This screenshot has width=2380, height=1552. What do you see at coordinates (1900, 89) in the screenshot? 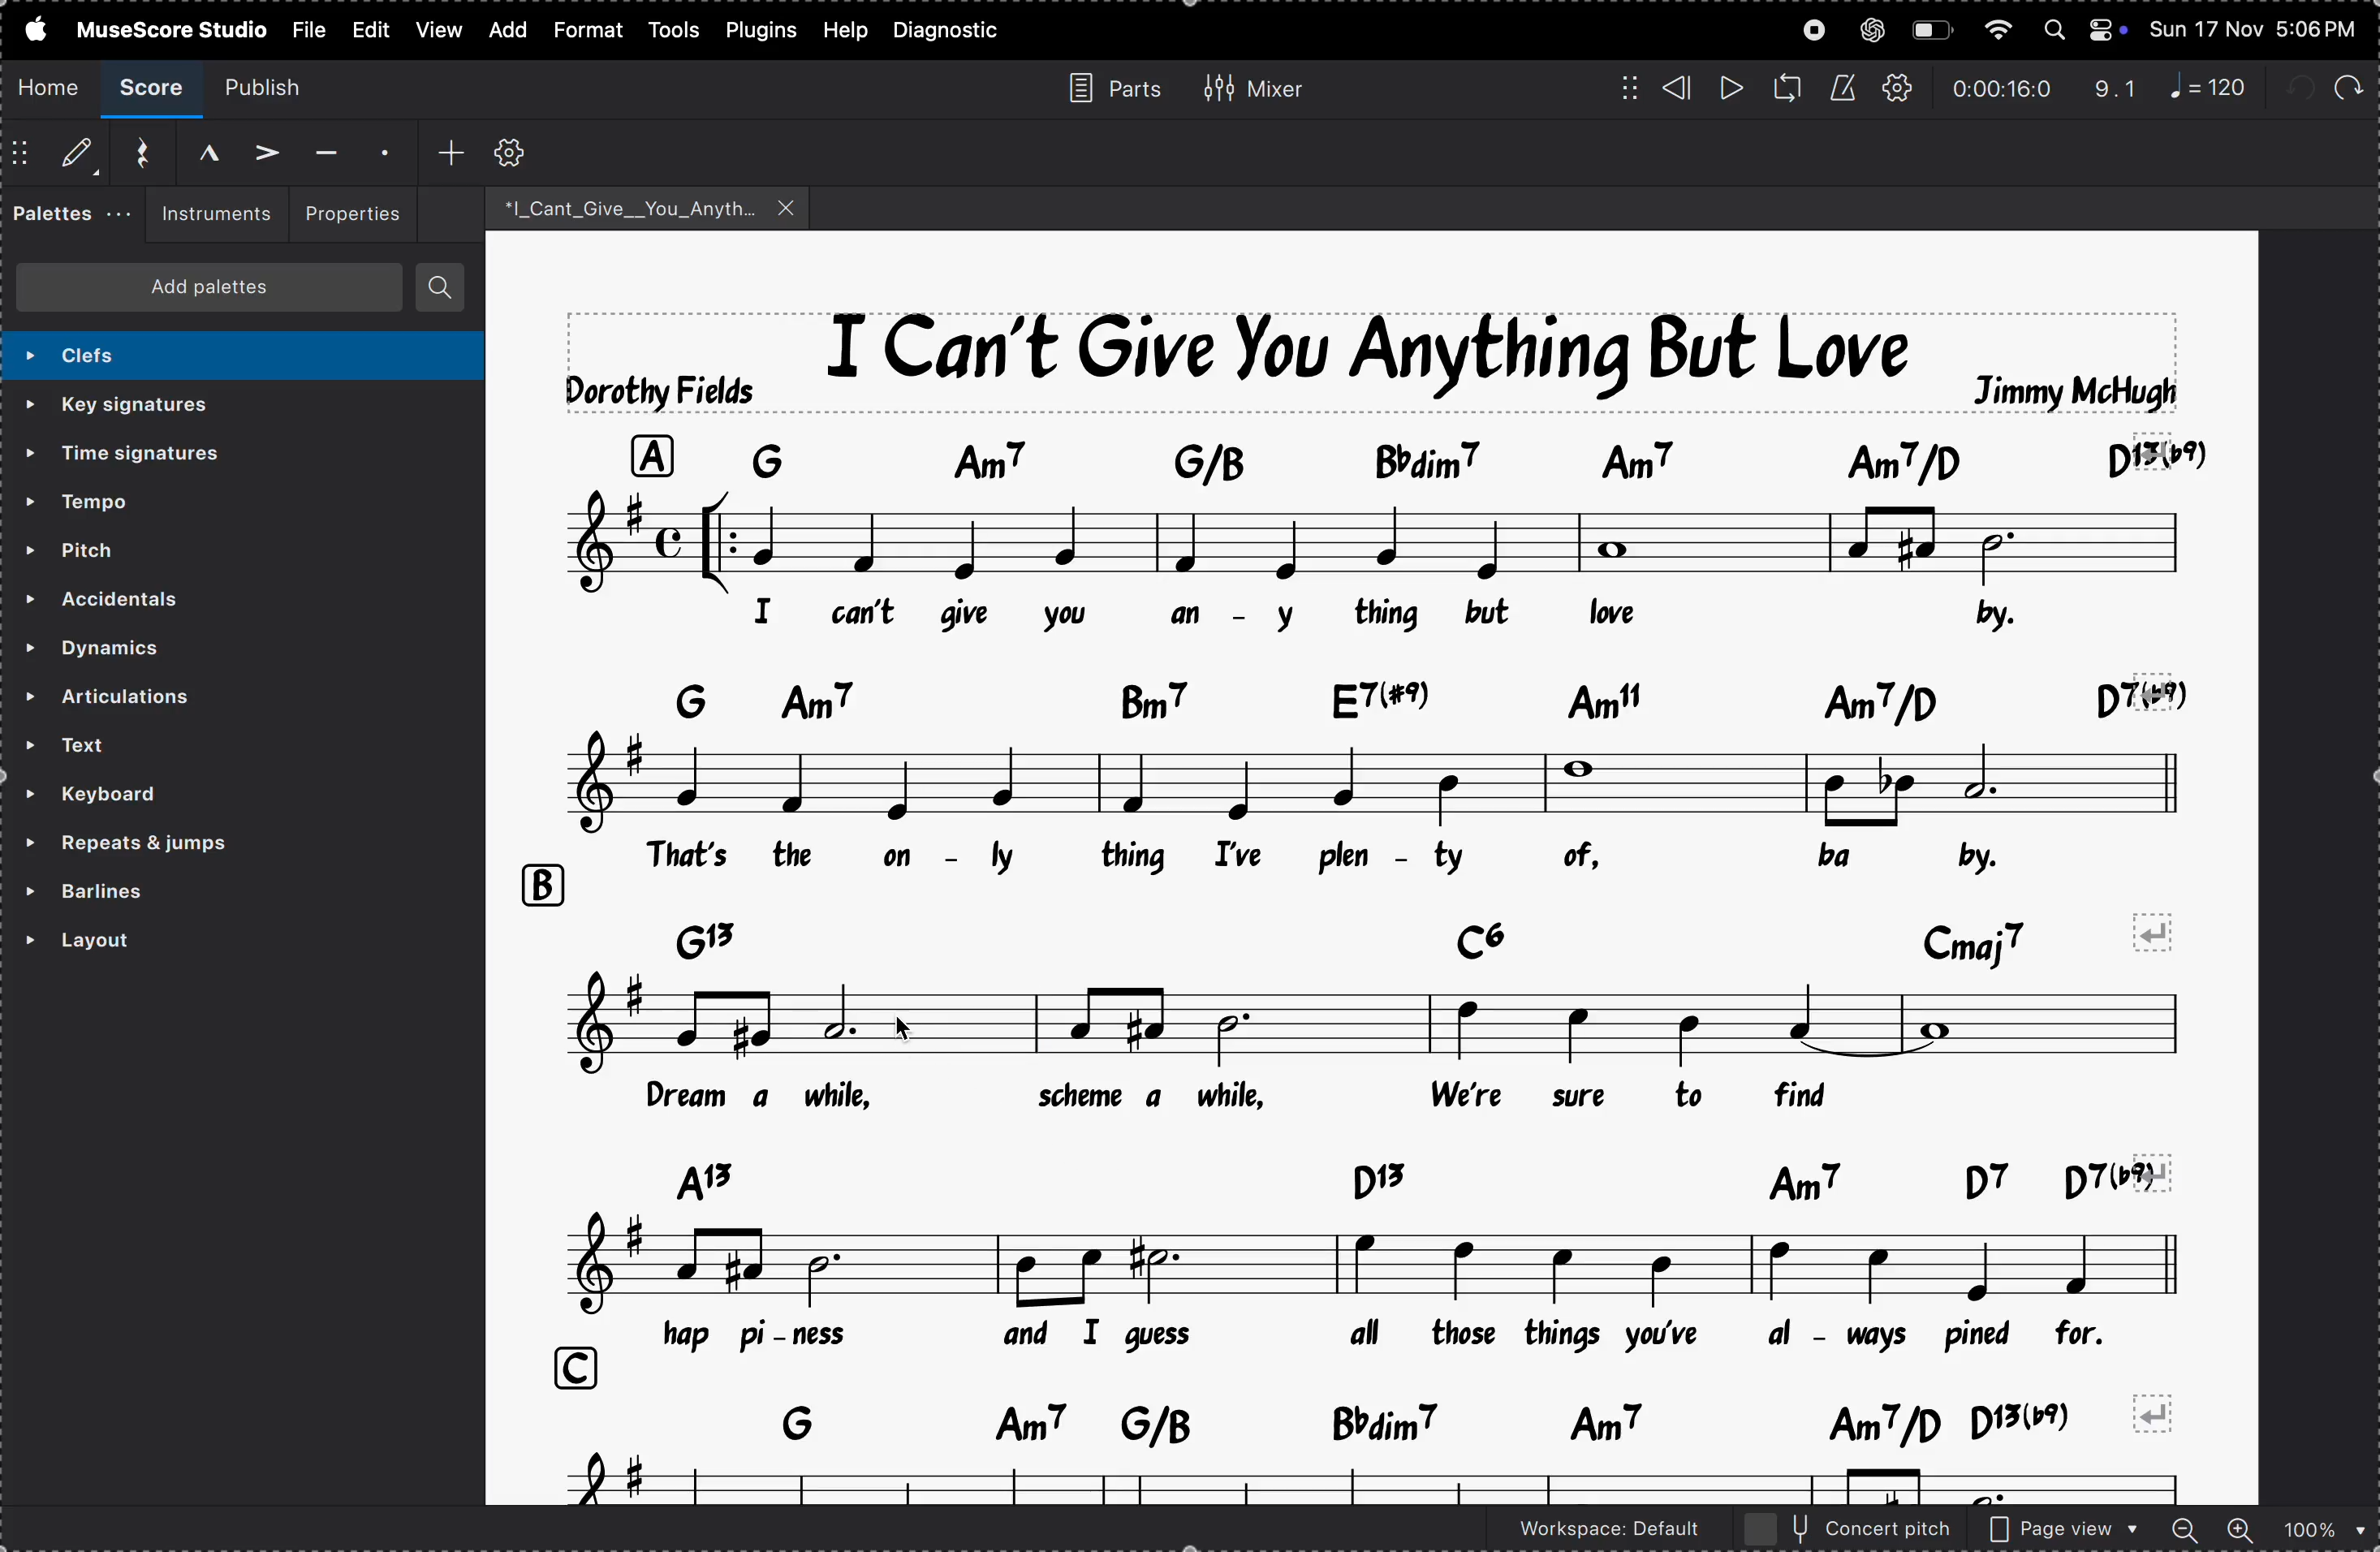
I see `playback settings` at bounding box center [1900, 89].